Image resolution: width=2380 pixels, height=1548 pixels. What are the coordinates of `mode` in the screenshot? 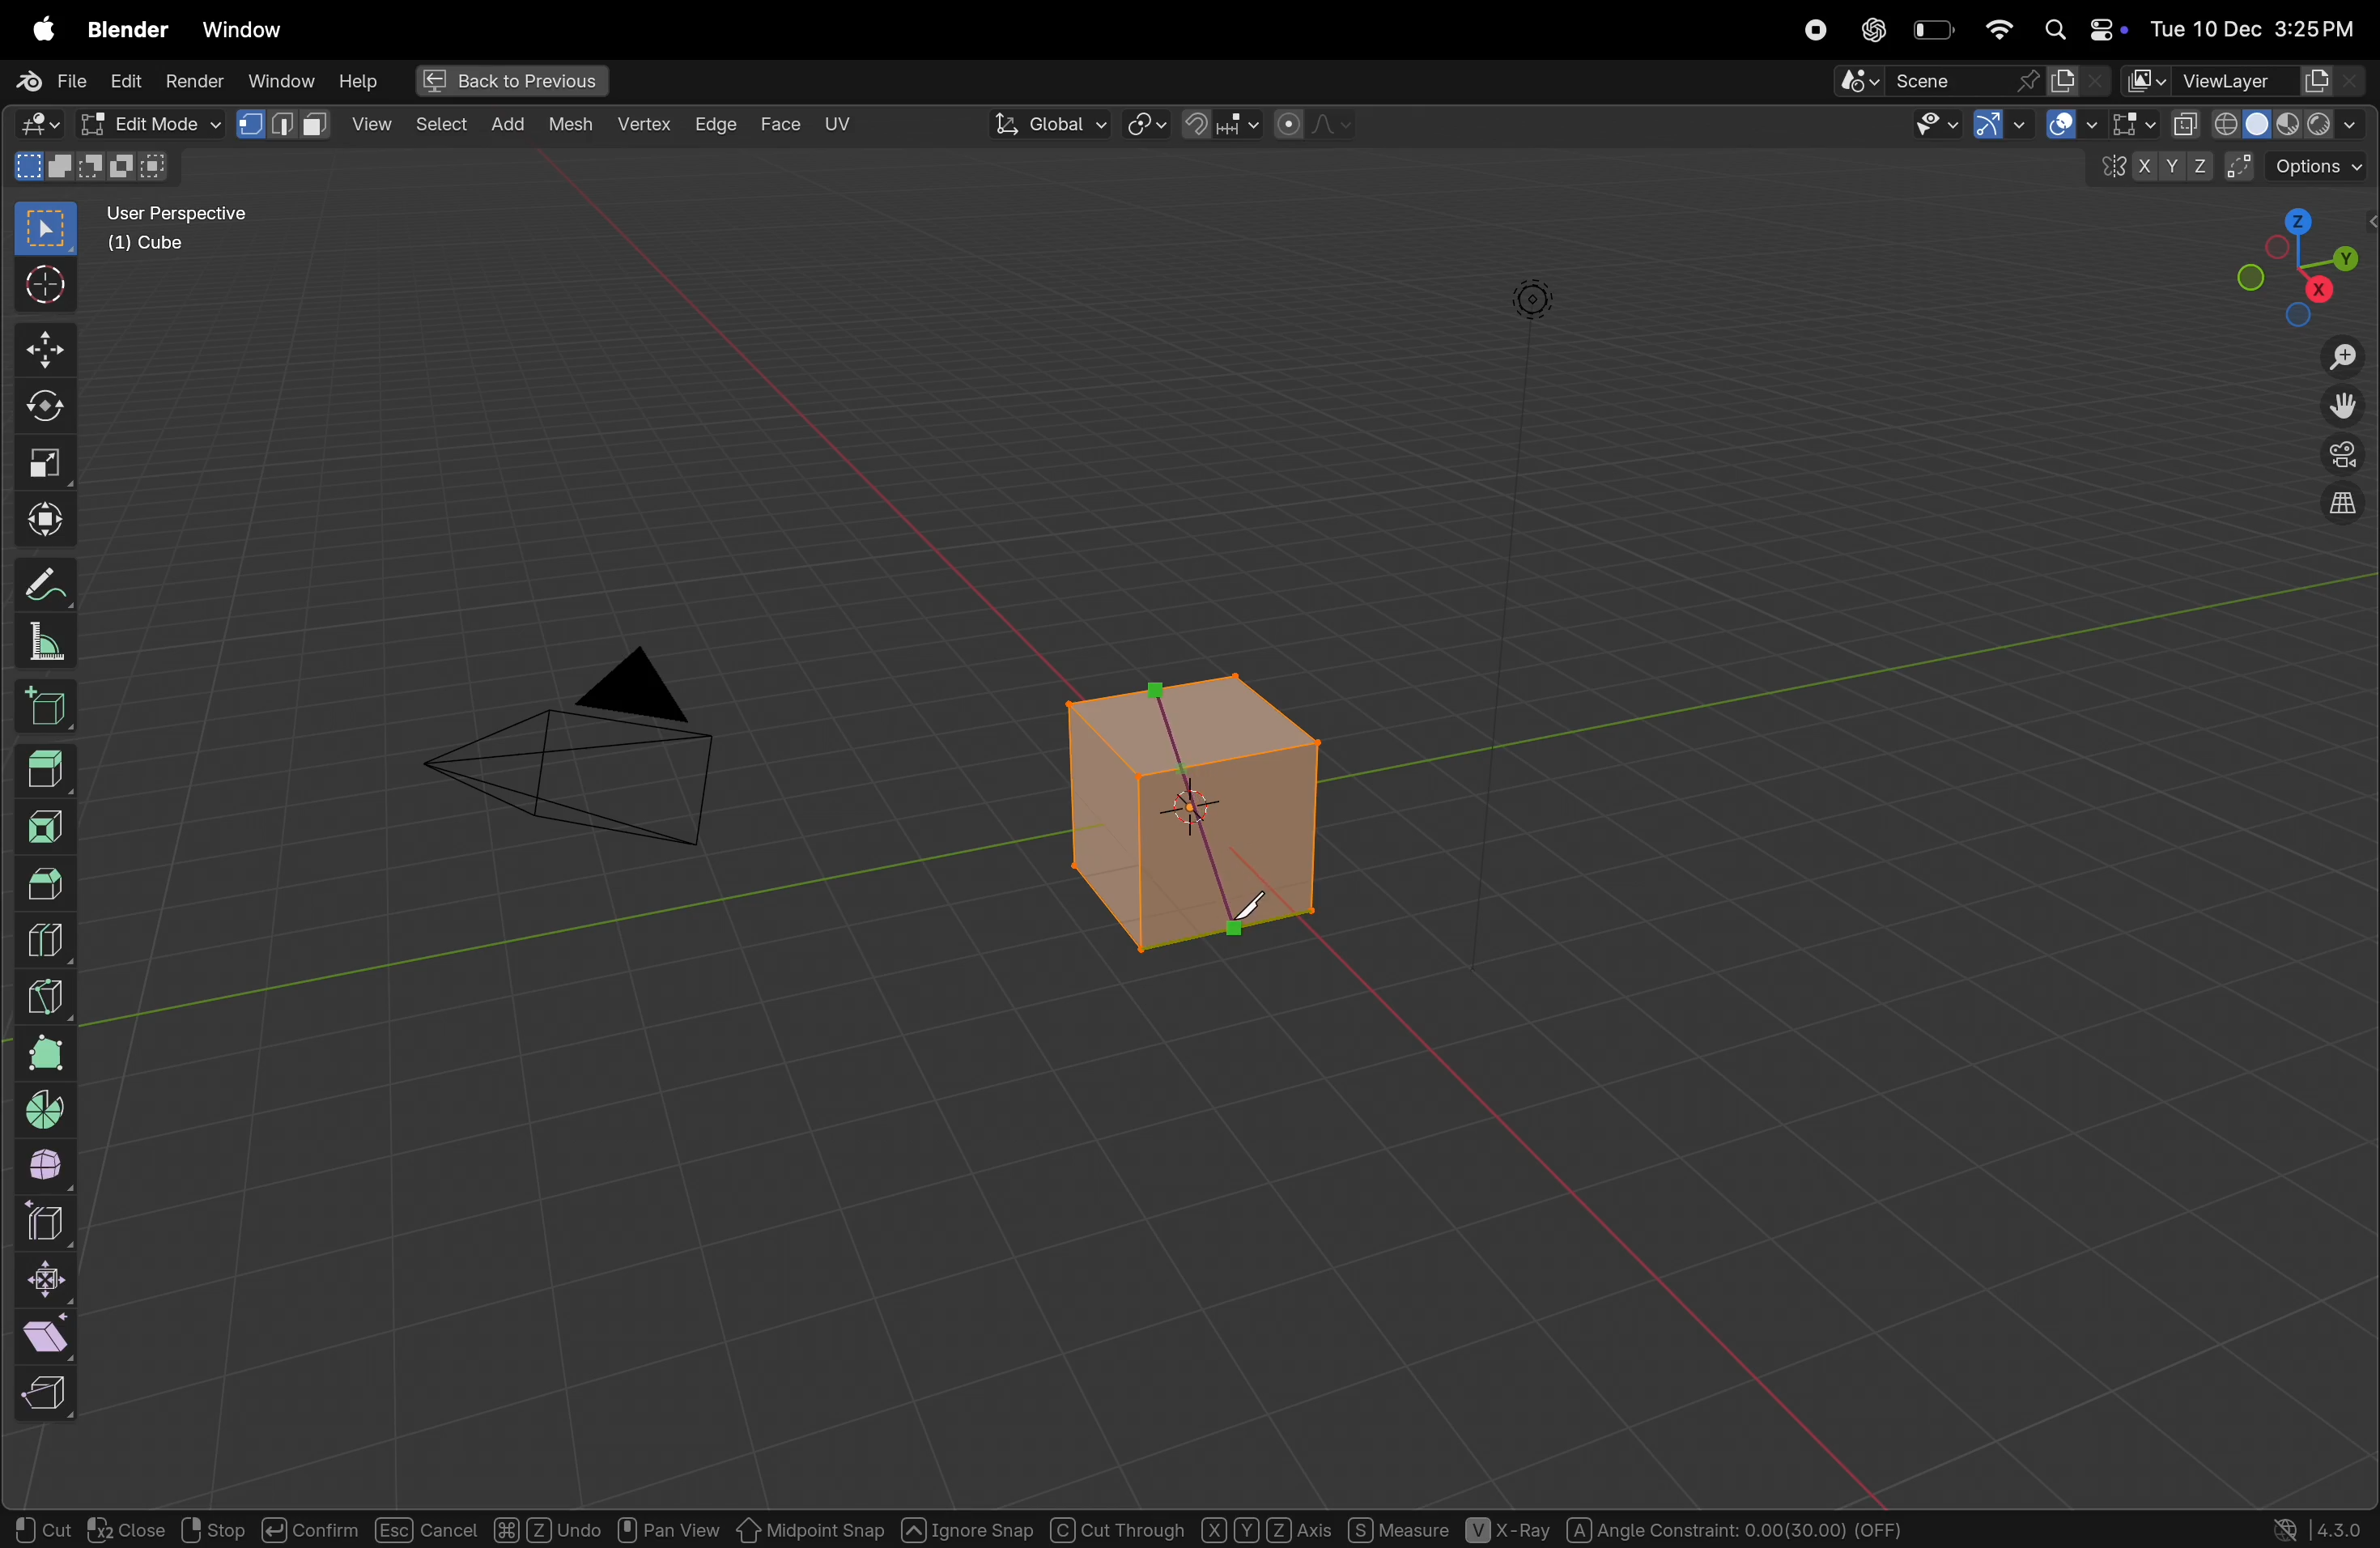 It's located at (96, 167).